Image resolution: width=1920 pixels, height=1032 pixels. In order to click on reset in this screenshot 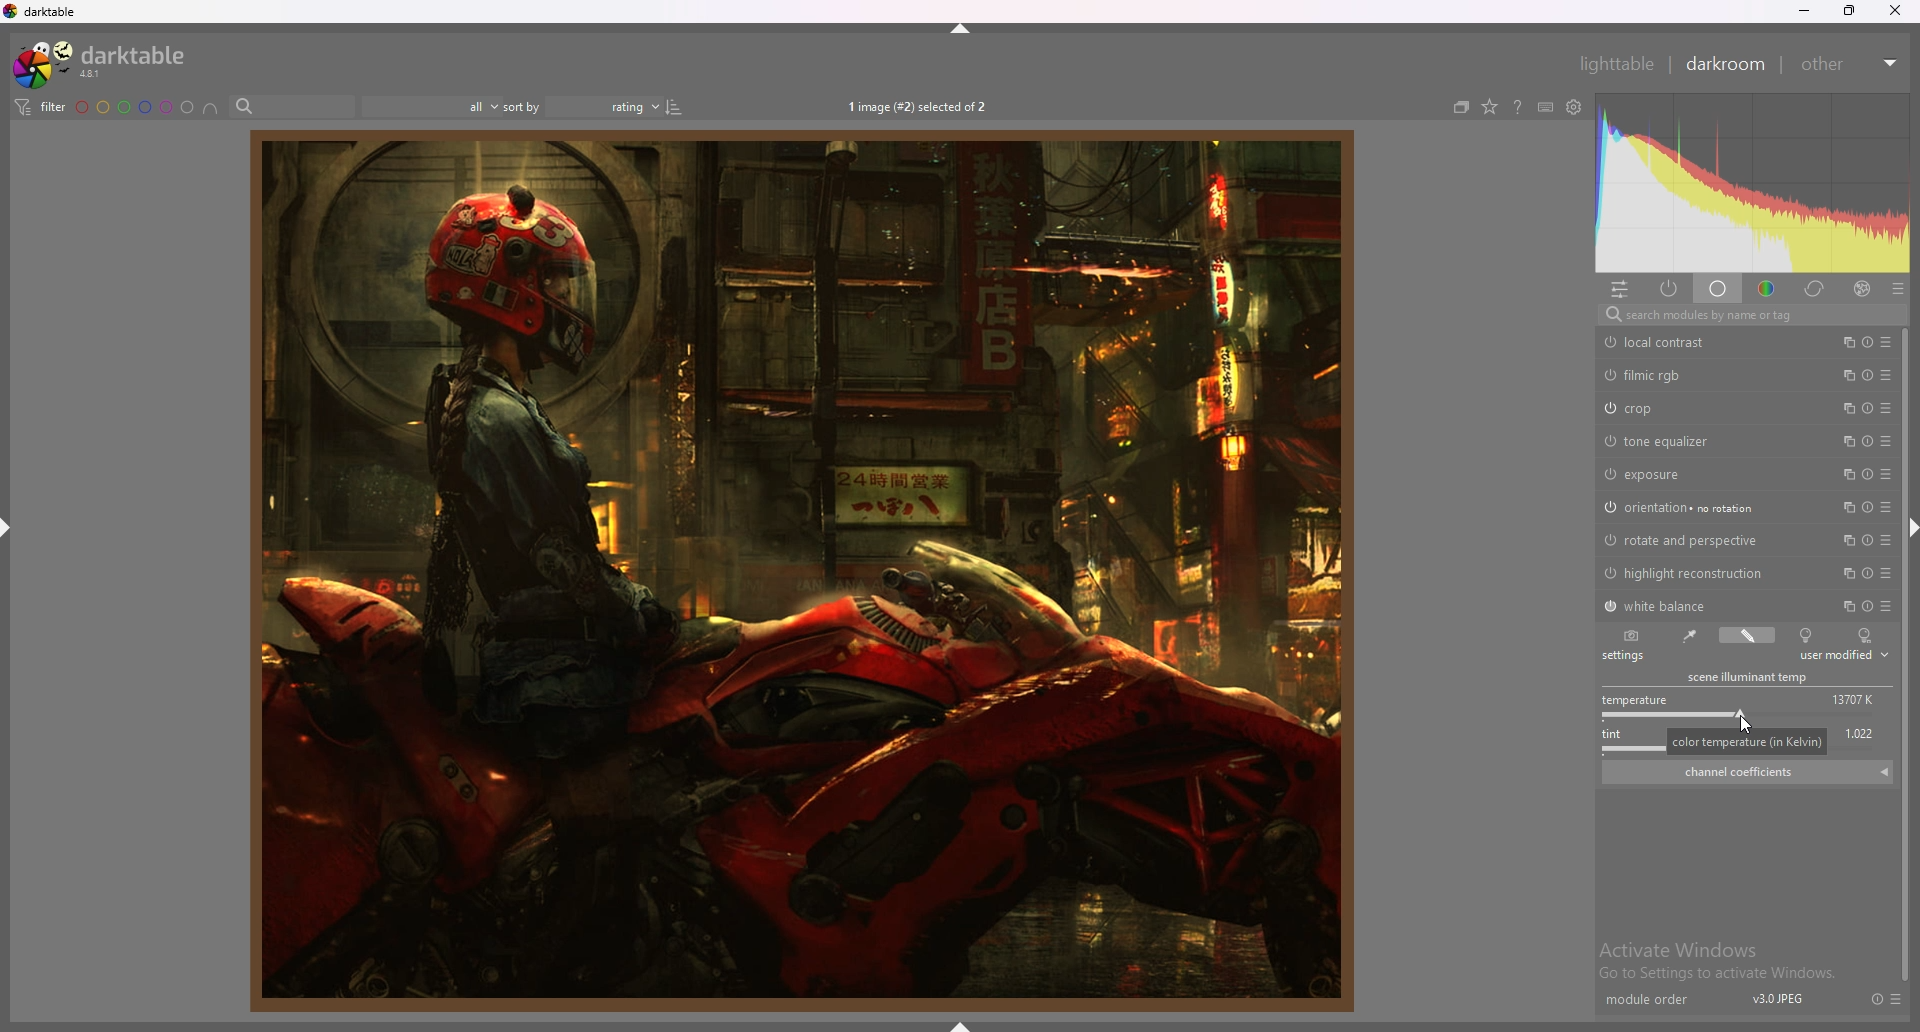, I will do `click(1869, 508)`.